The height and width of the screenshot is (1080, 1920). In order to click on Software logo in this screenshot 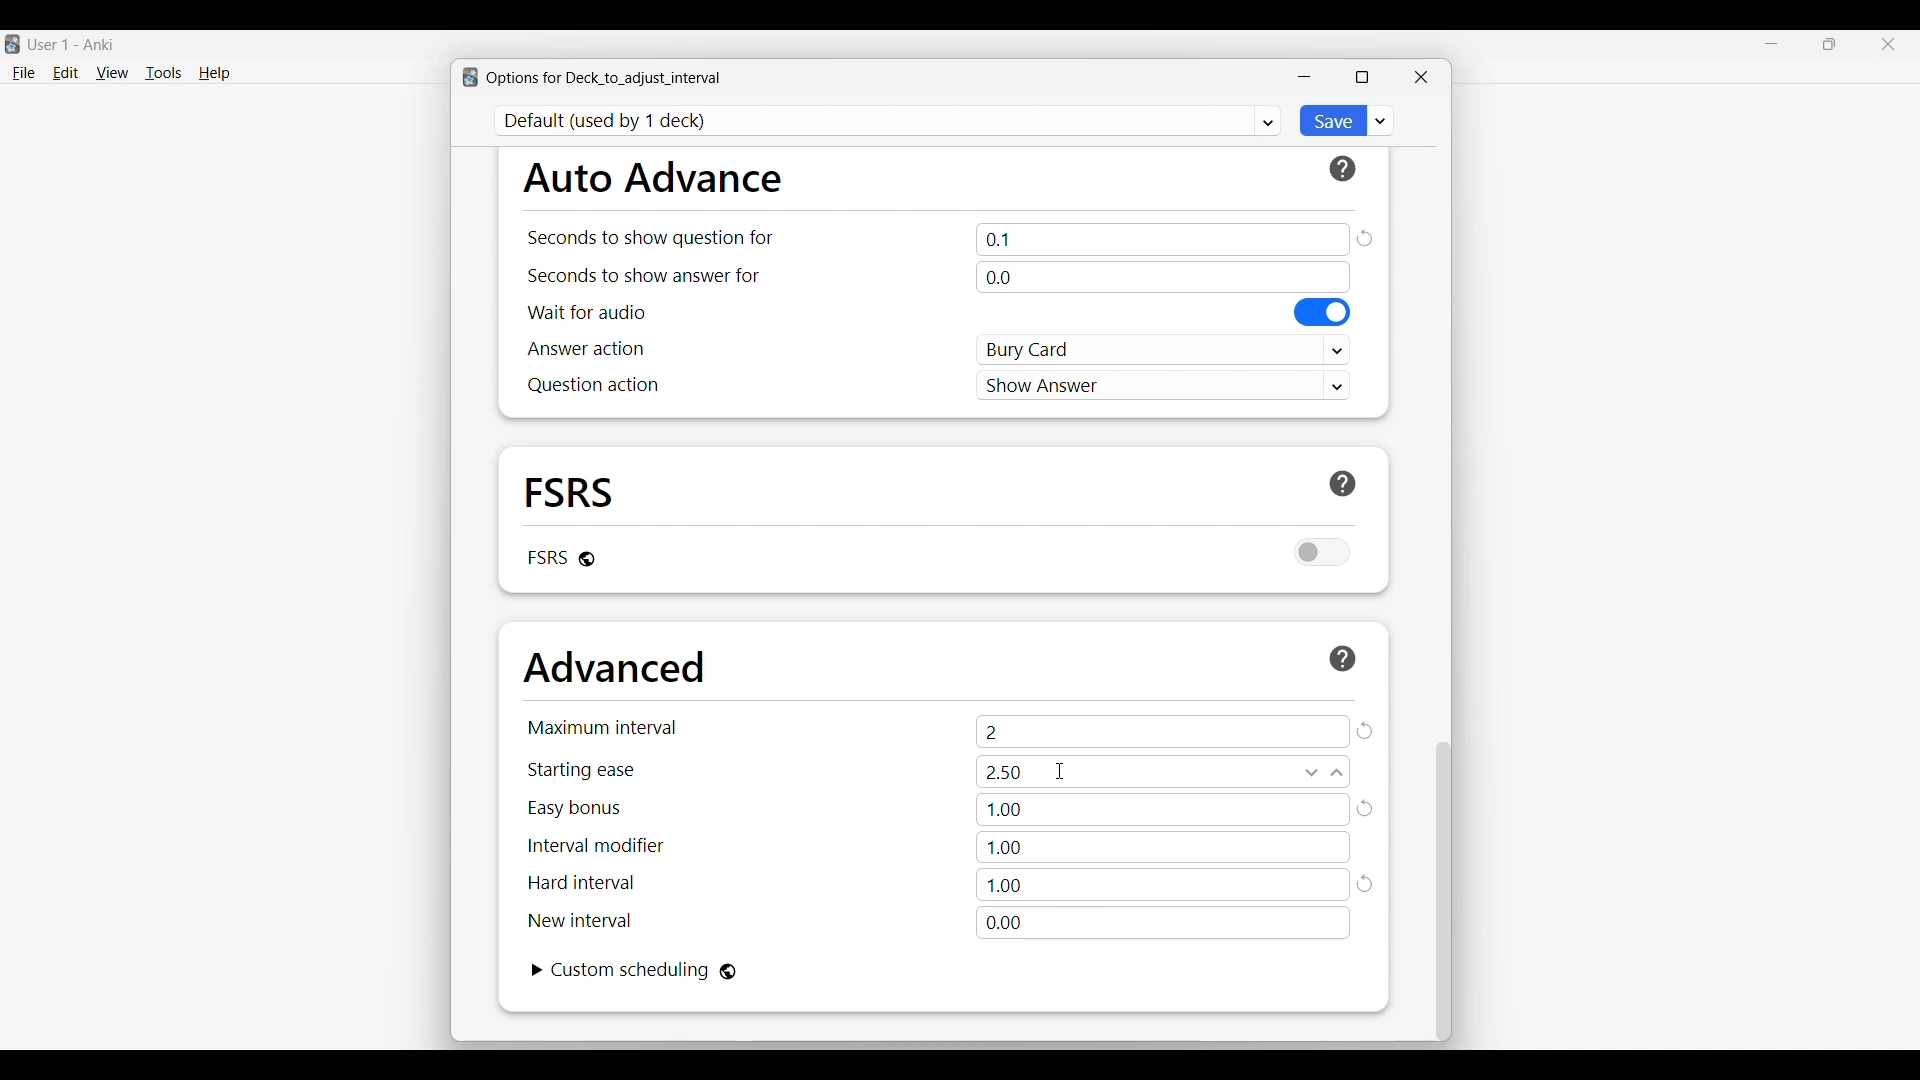, I will do `click(470, 77)`.